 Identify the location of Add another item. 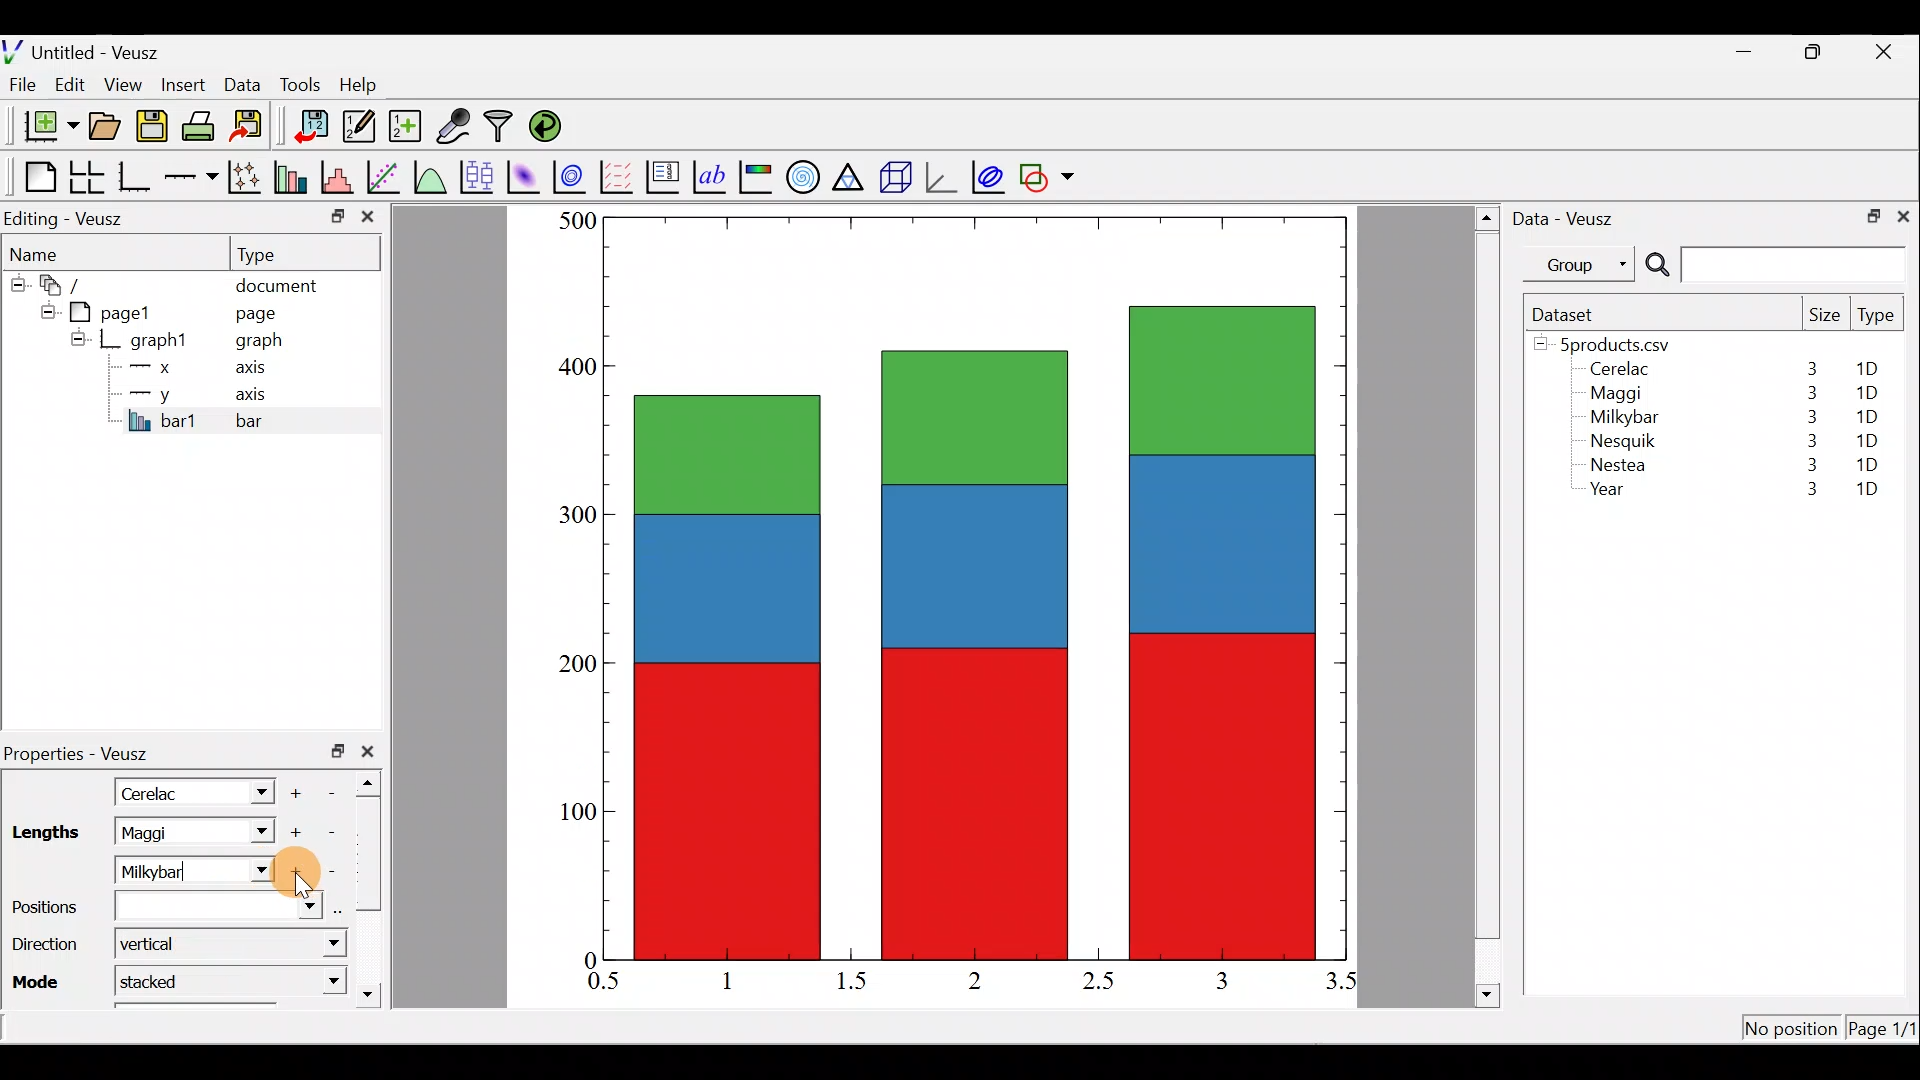
(299, 790).